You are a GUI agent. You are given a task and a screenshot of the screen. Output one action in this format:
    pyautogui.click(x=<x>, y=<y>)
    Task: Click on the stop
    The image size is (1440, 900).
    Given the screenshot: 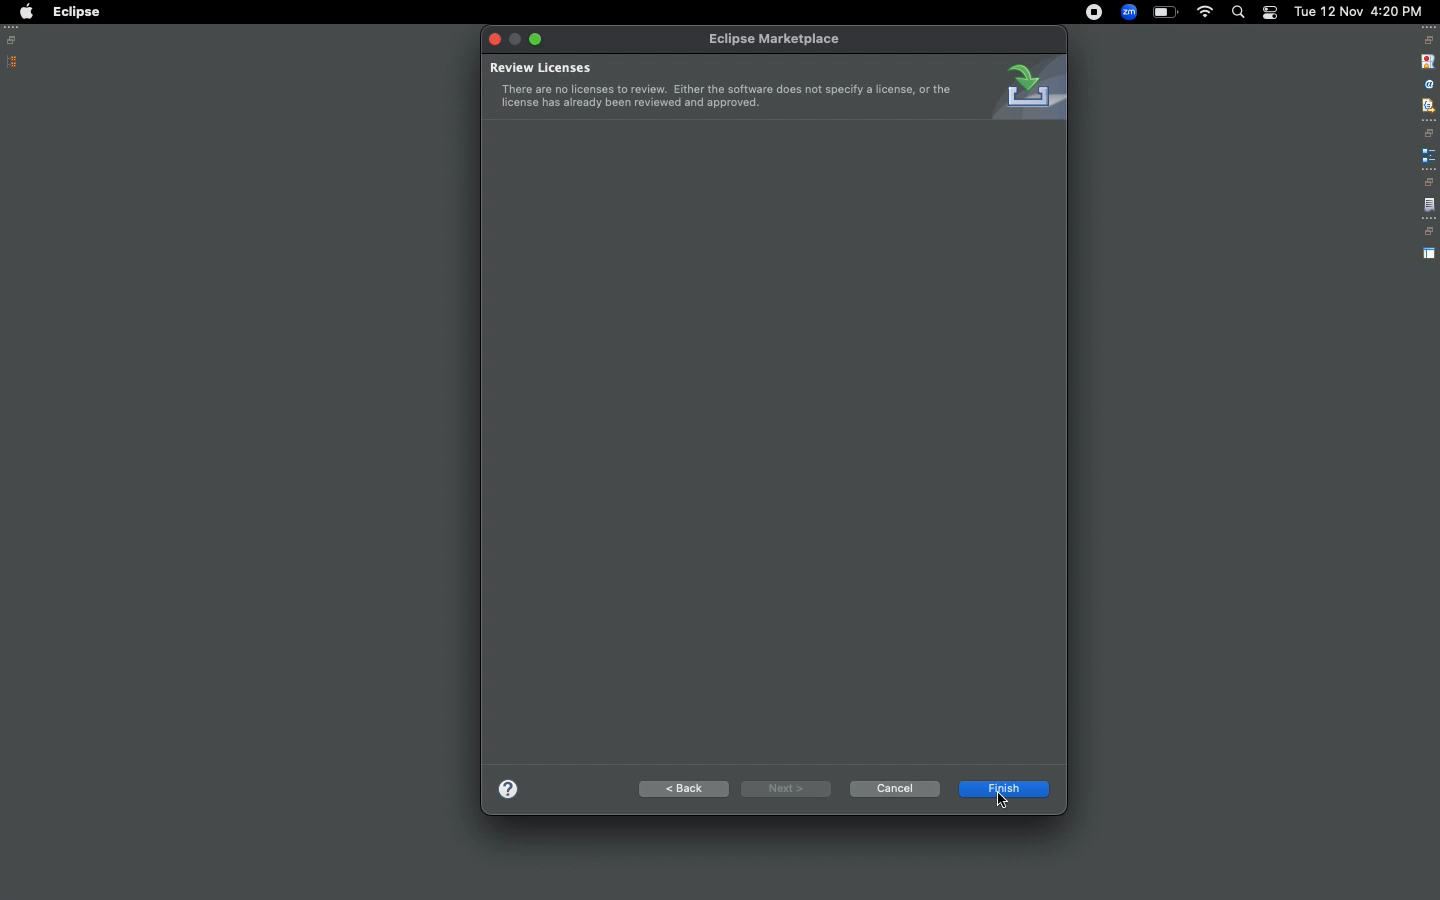 What is the action you would take?
    pyautogui.click(x=1426, y=60)
    